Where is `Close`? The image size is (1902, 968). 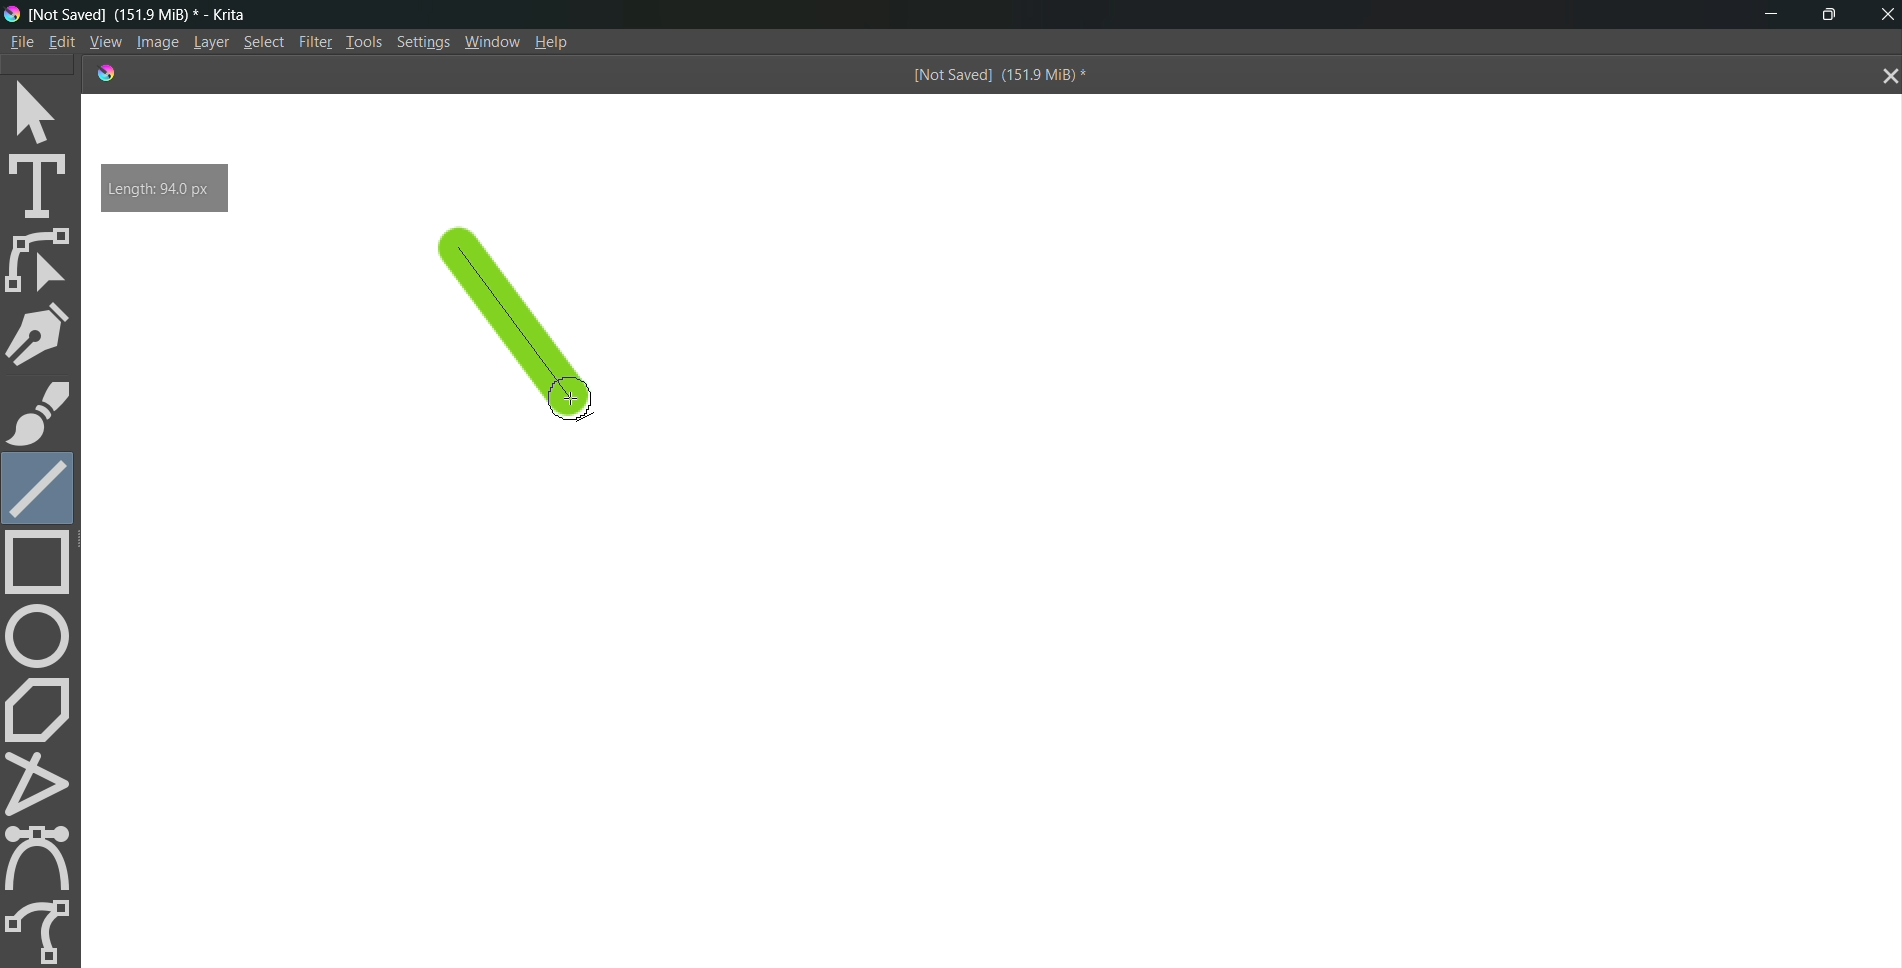
Close is located at coordinates (1884, 14).